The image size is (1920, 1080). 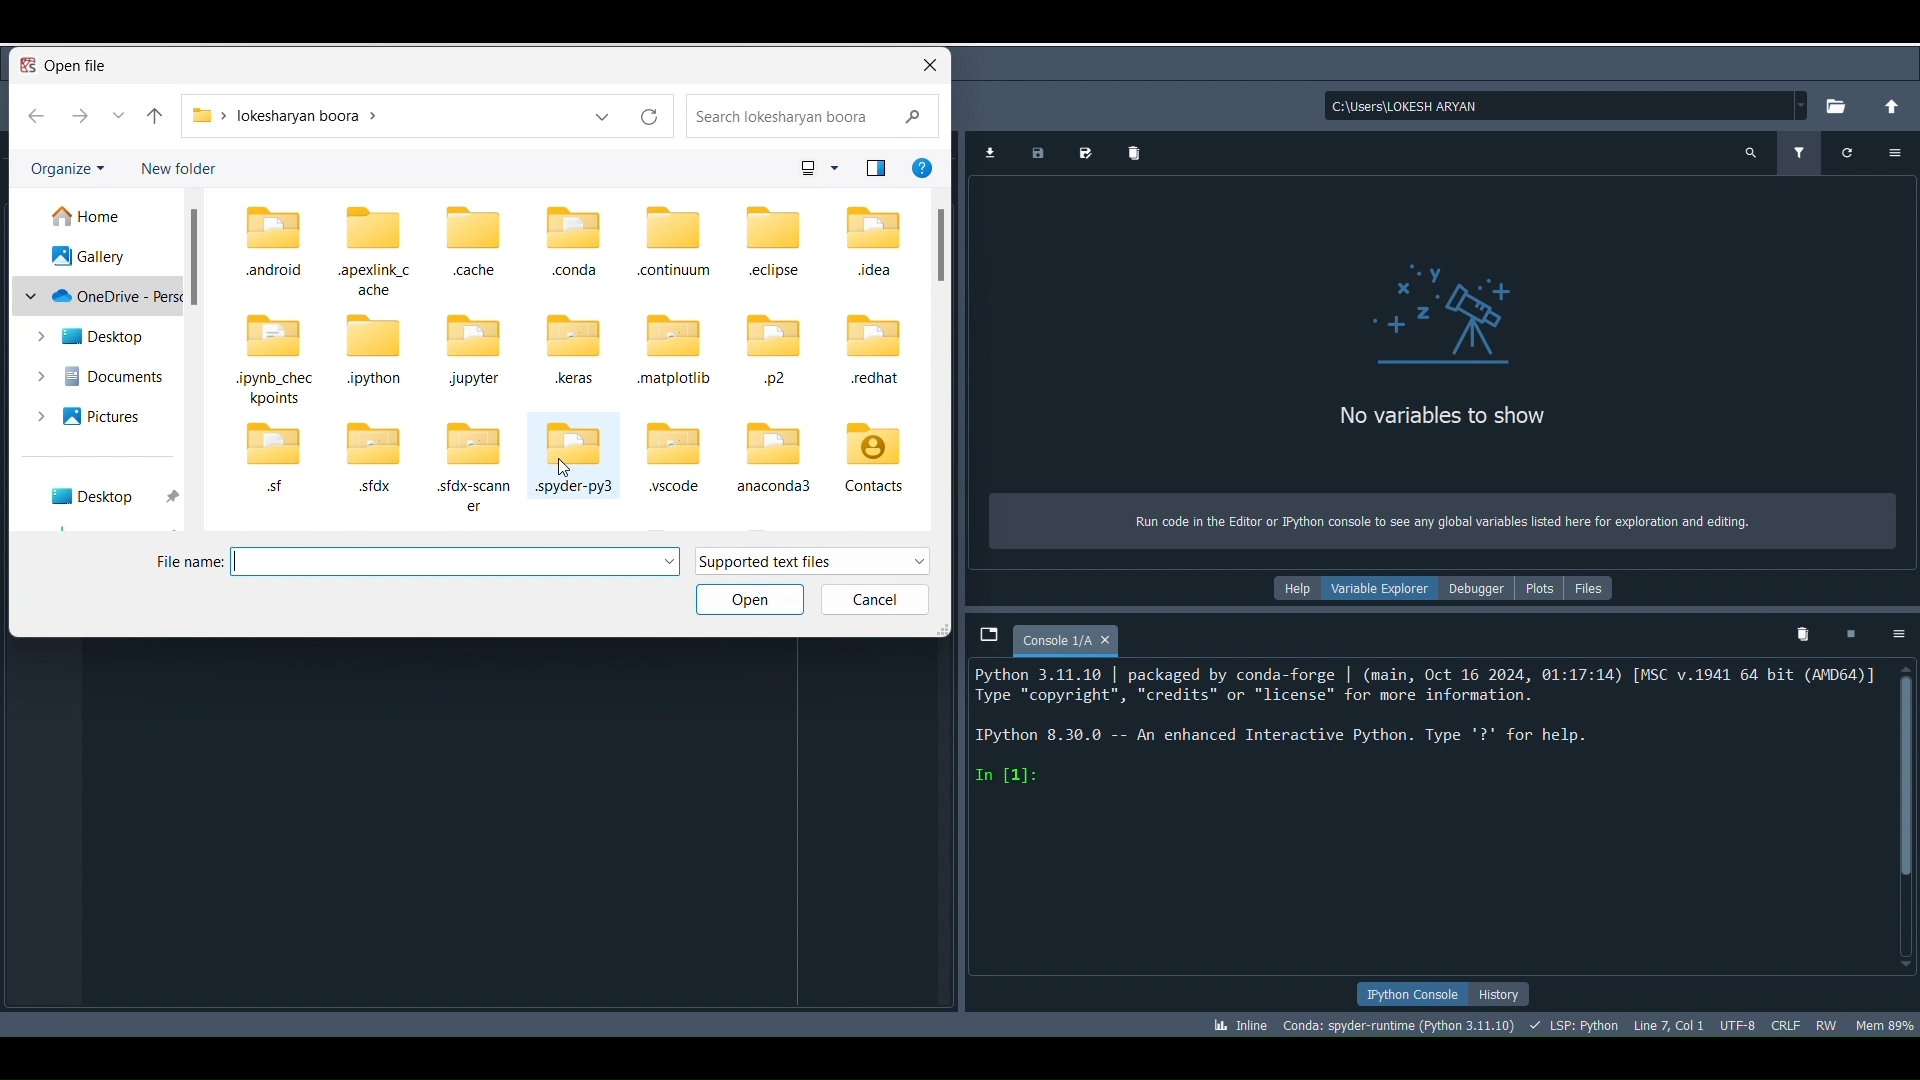 I want to click on No variables to show, so click(x=1430, y=351).